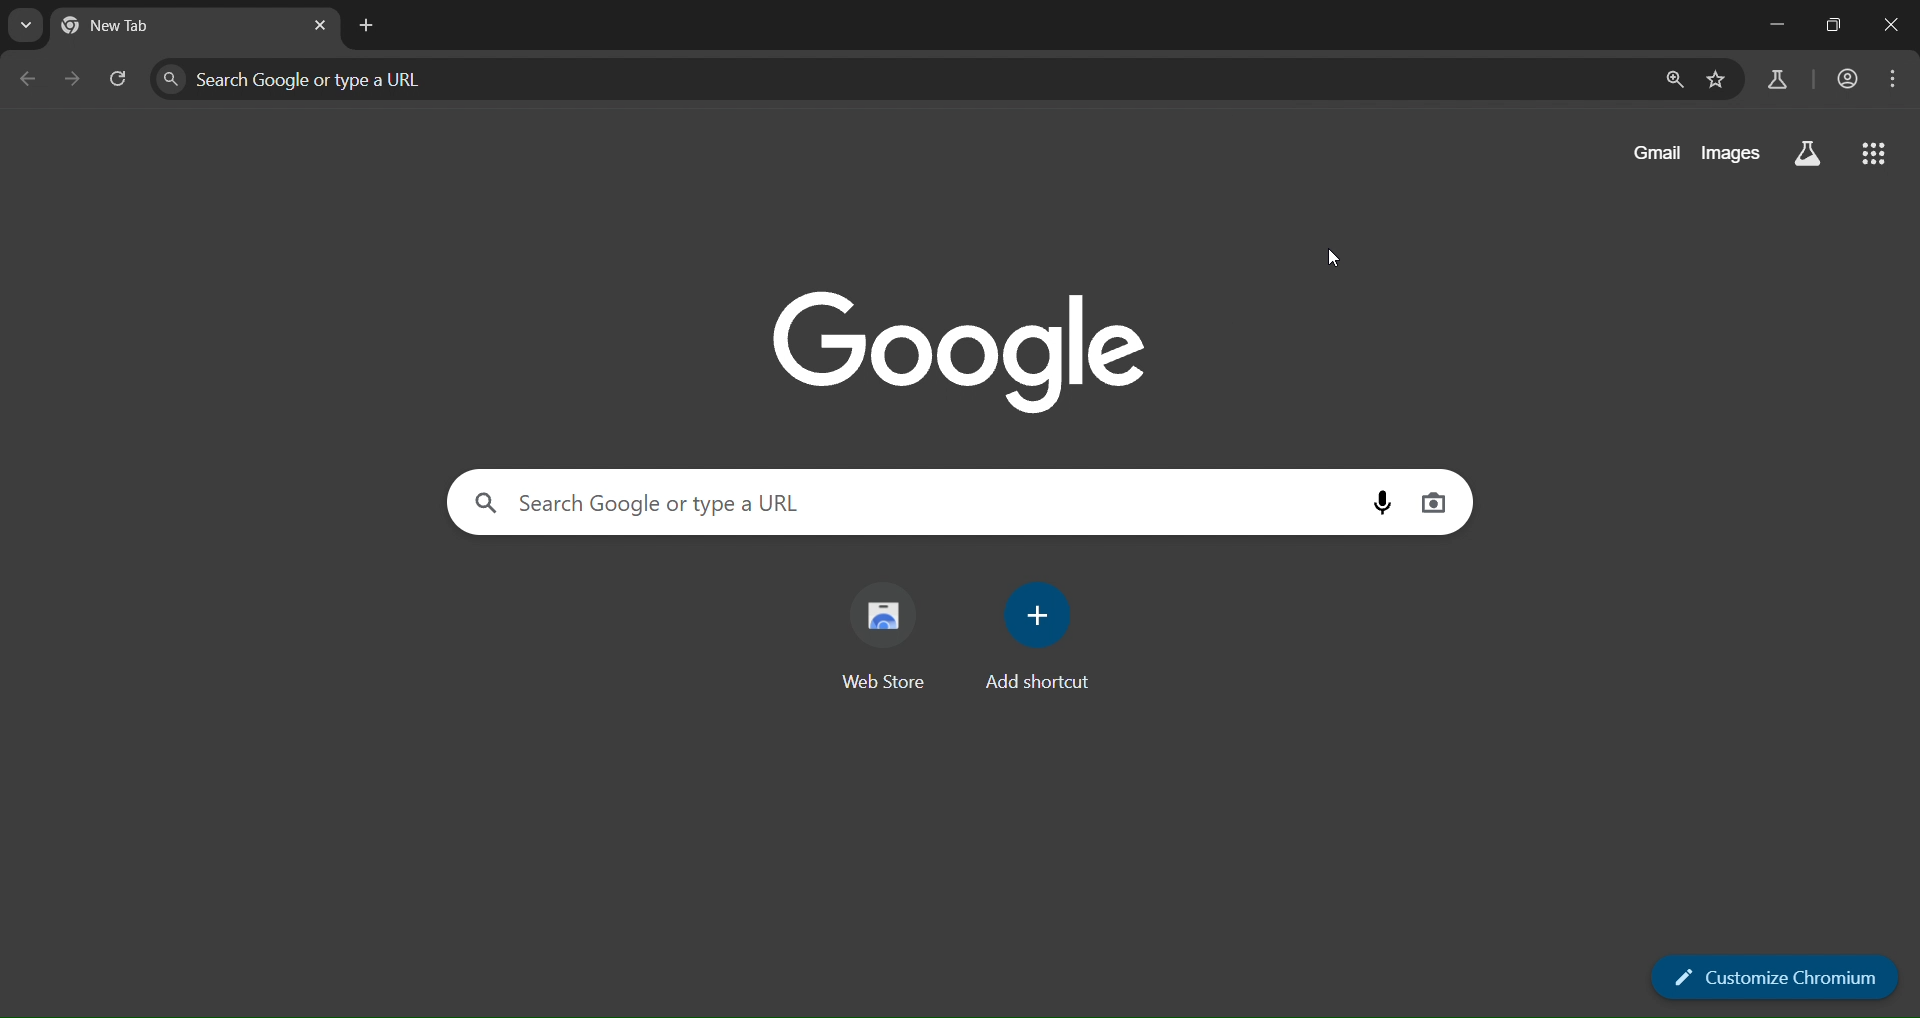 The image size is (1920, 1018). Describe the element at coordinates (1839, 27) in the screenshot. I see `restore down` at that location.